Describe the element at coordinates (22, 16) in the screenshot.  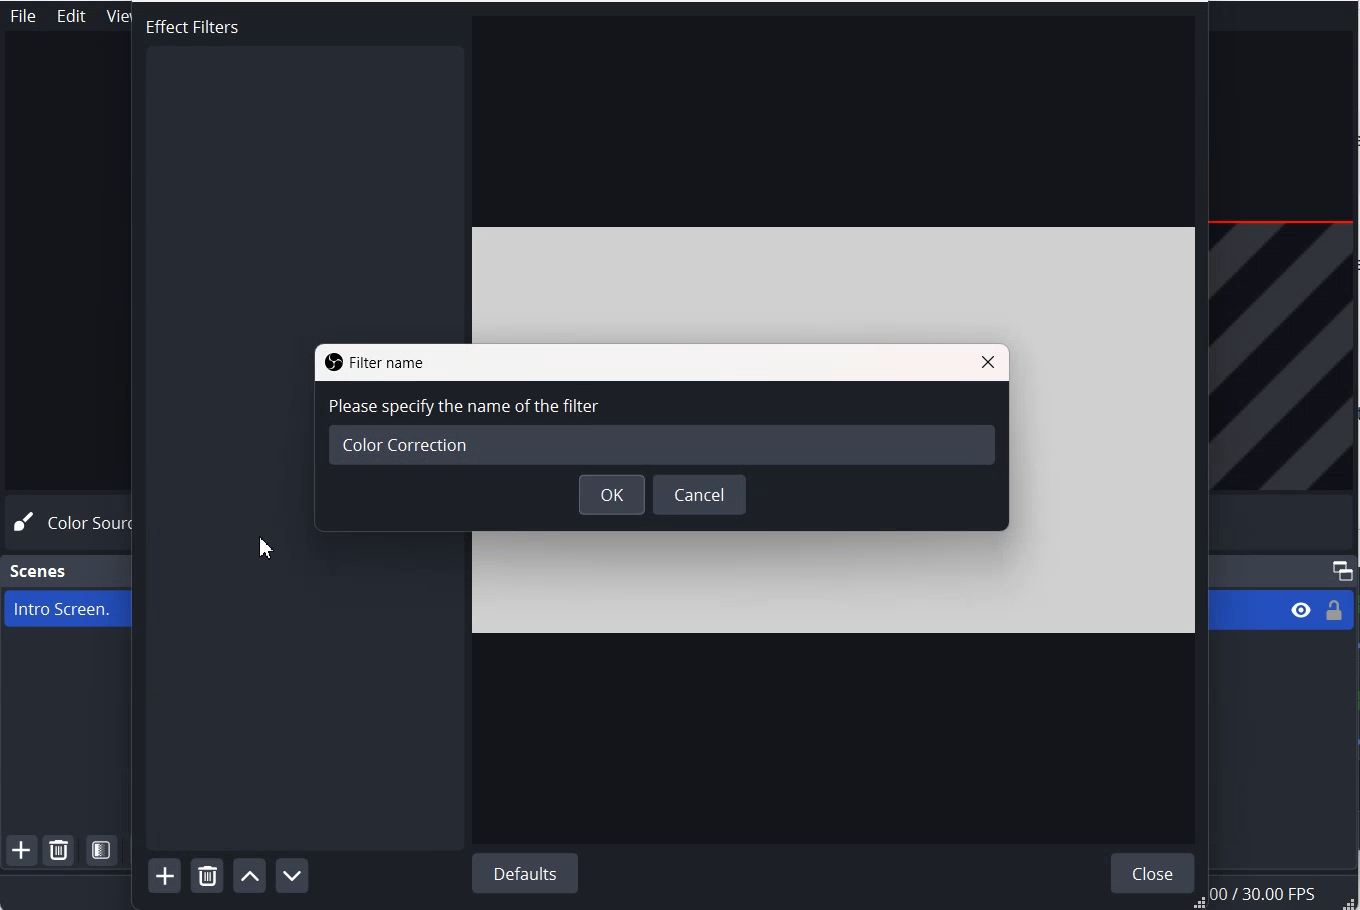
I see `File` at that location.